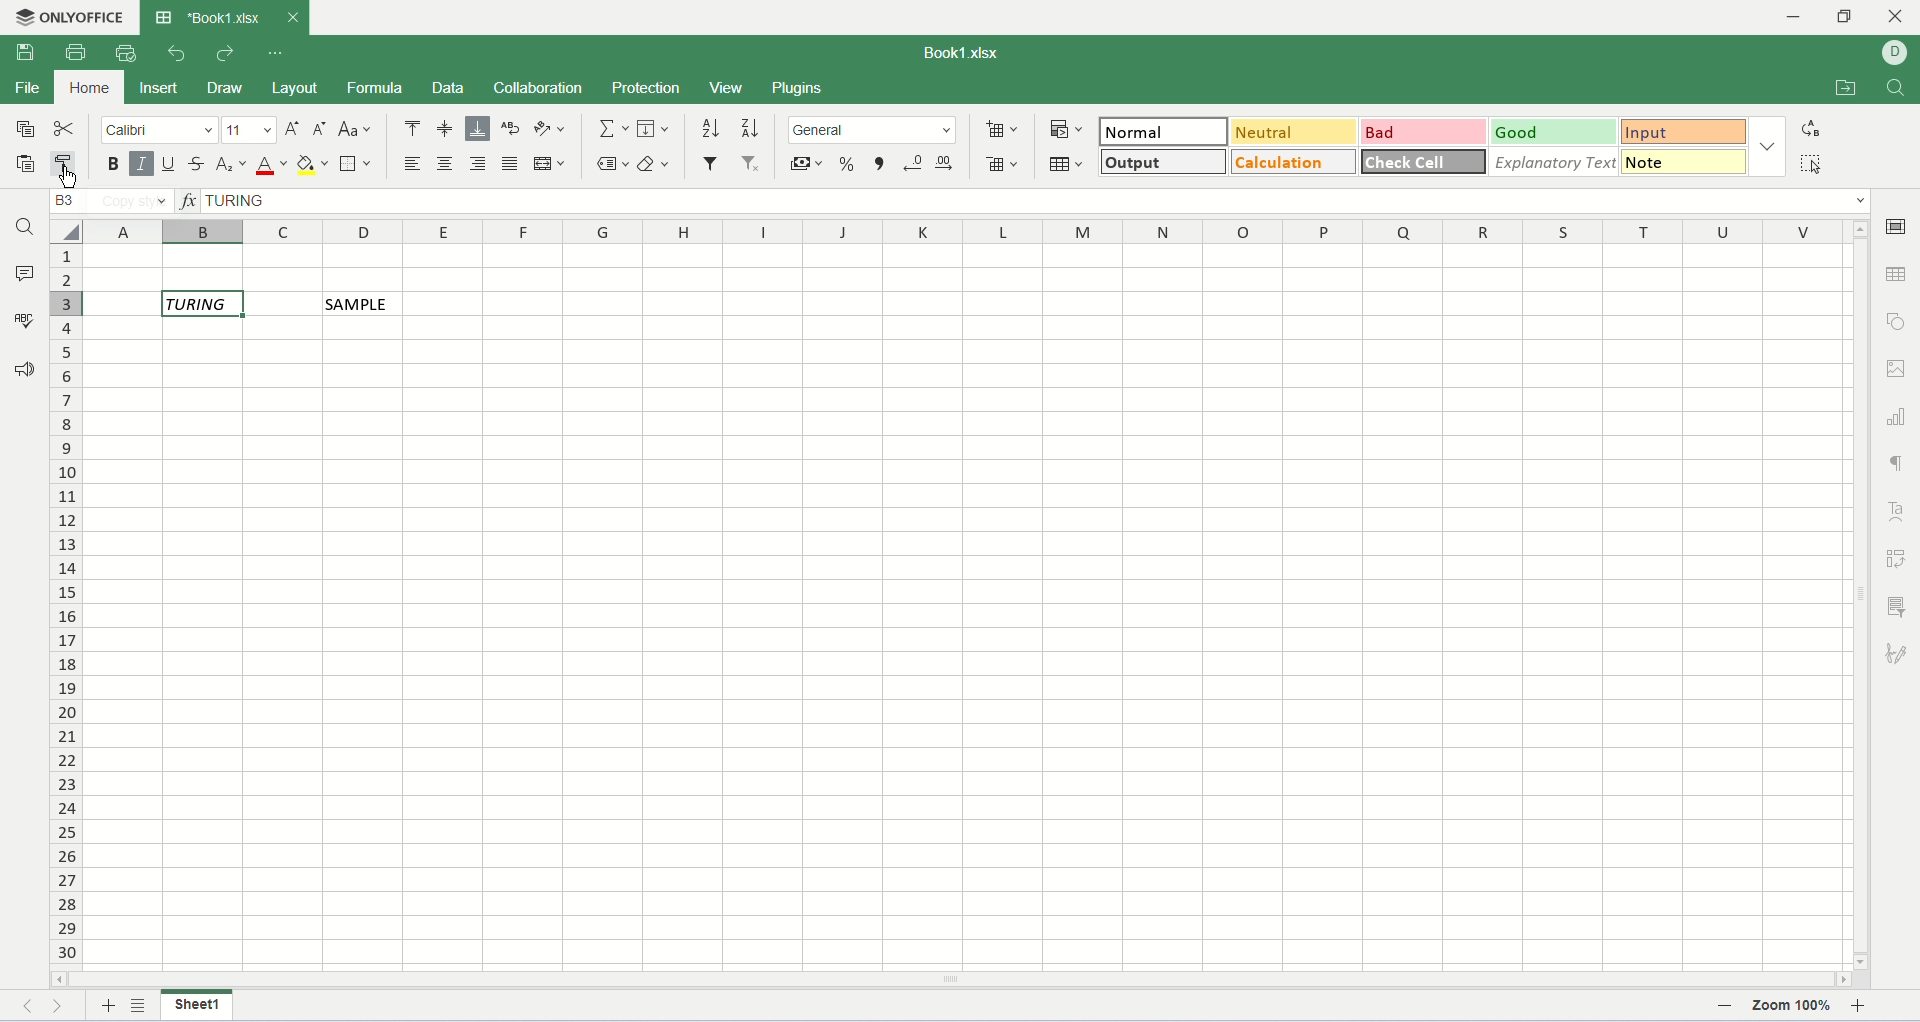 The image size is (1920, 1022). What do you see at coordinates (872, 129) in the screenshot?
I see `number format` at bounding box center [872, 129].